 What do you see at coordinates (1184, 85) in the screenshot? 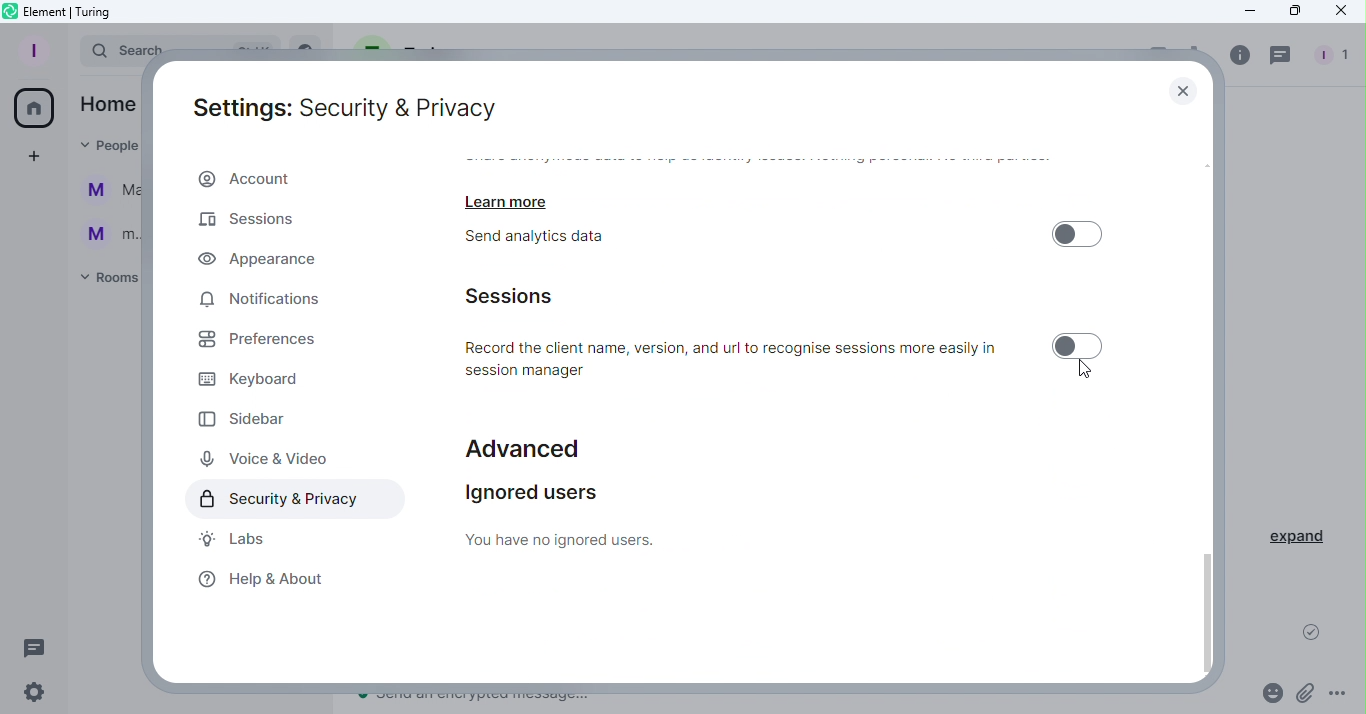
I see `Close` at bounding box center [1184, 85].